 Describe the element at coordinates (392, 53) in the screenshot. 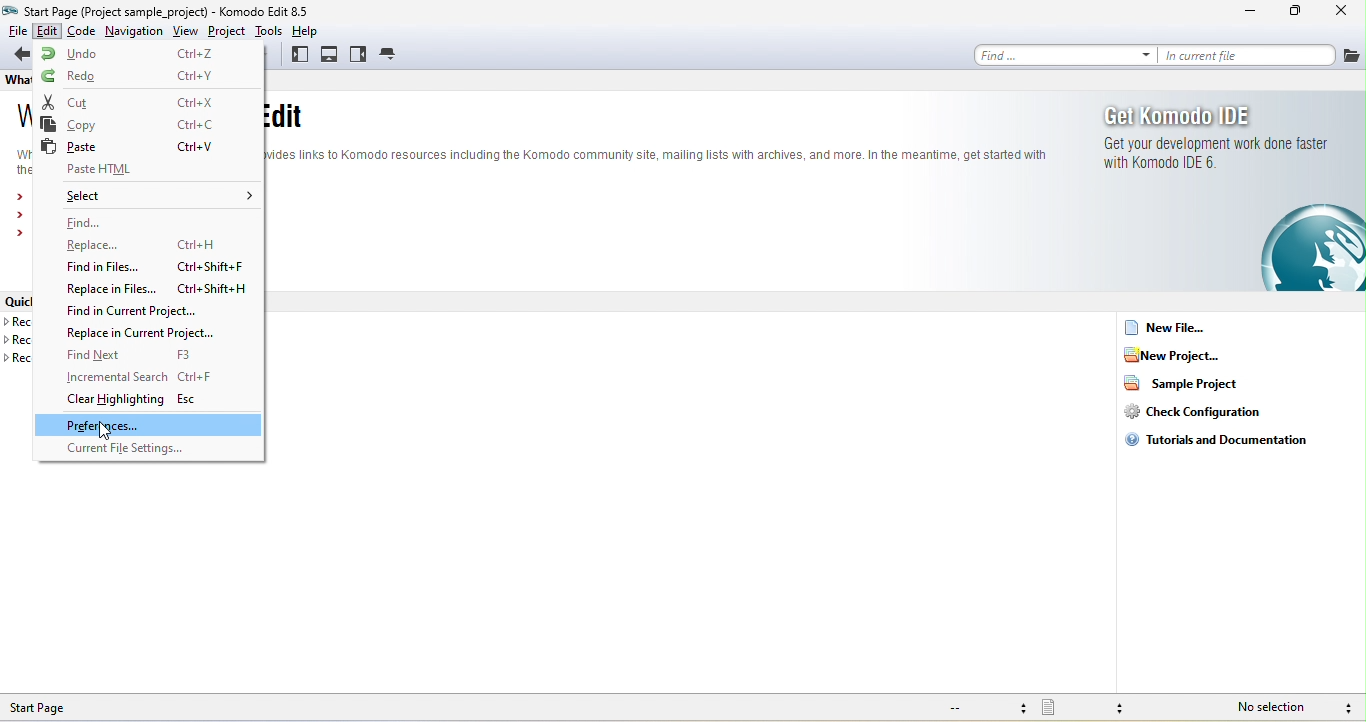

I see `tabs` at that location.